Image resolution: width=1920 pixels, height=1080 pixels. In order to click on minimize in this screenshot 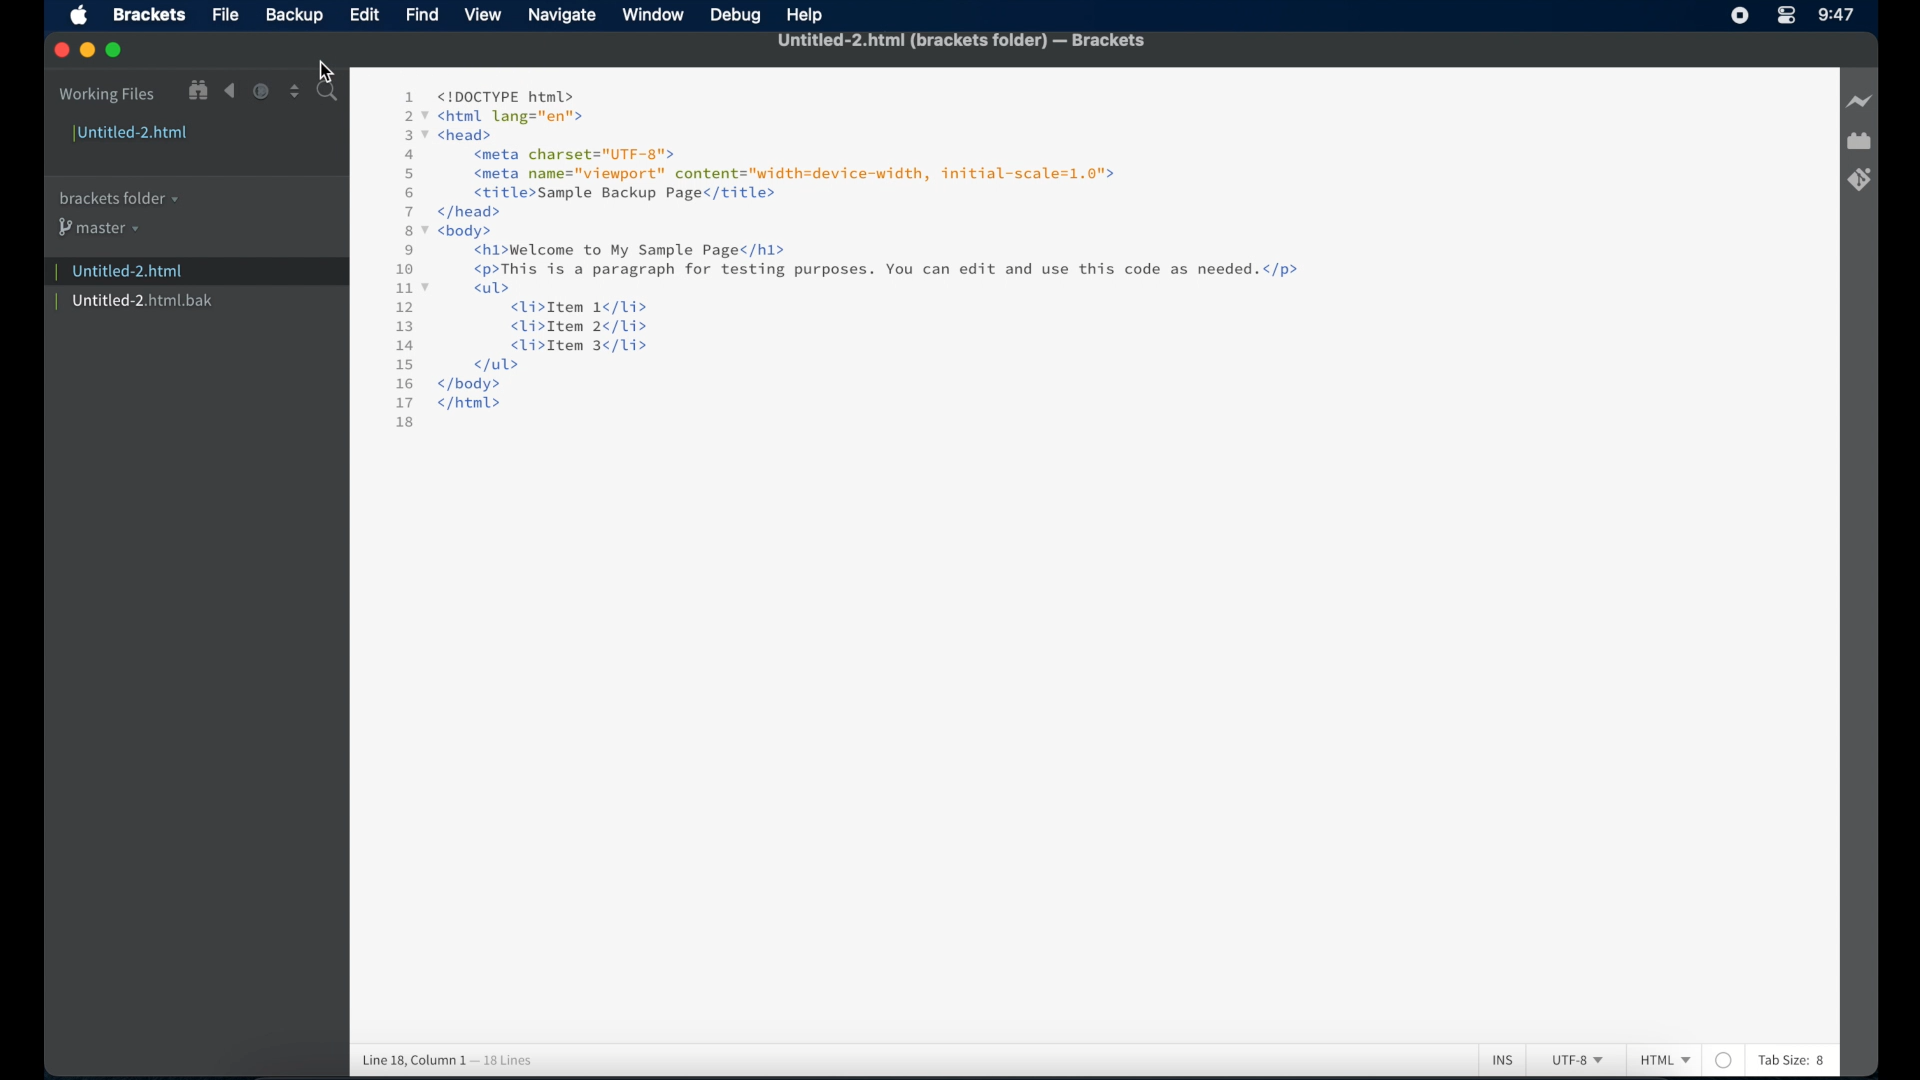, I will do `click(87, 51)`.